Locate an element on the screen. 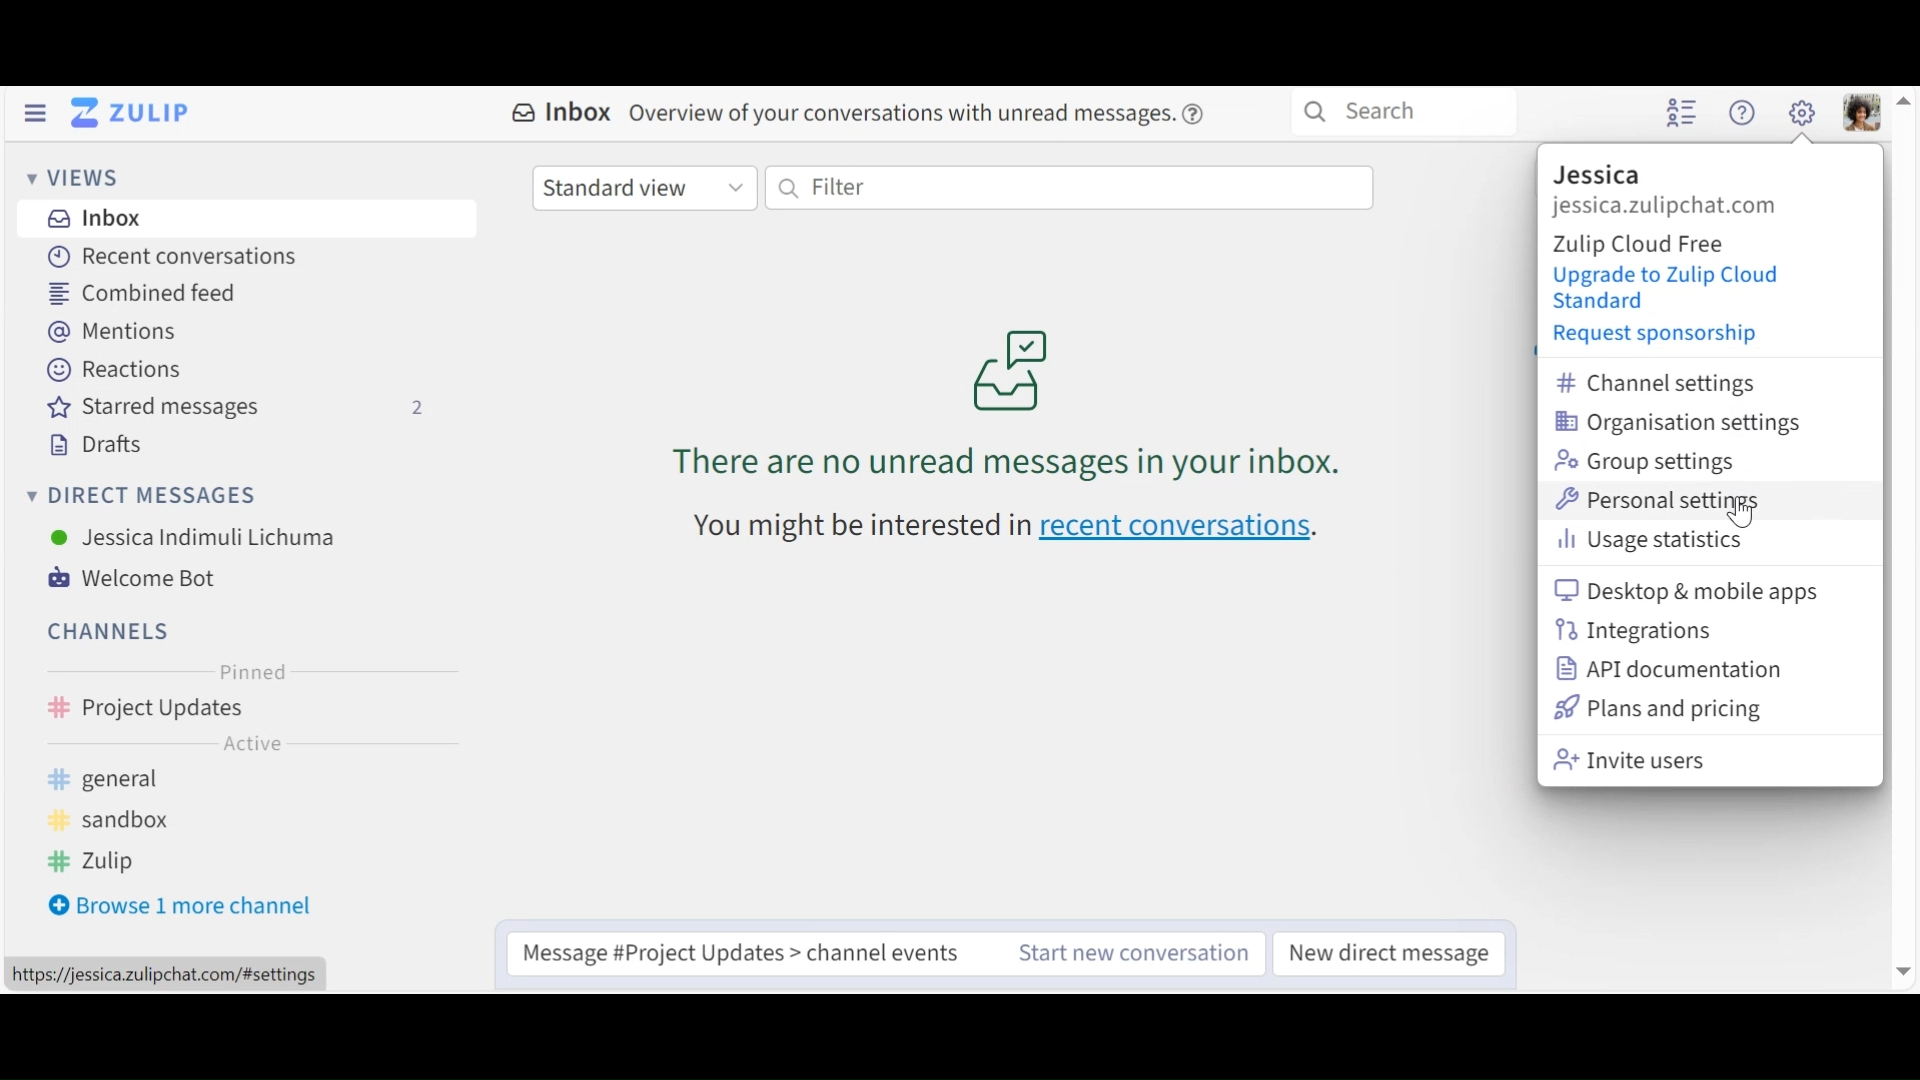  Active is located at coordinates (233, 748).